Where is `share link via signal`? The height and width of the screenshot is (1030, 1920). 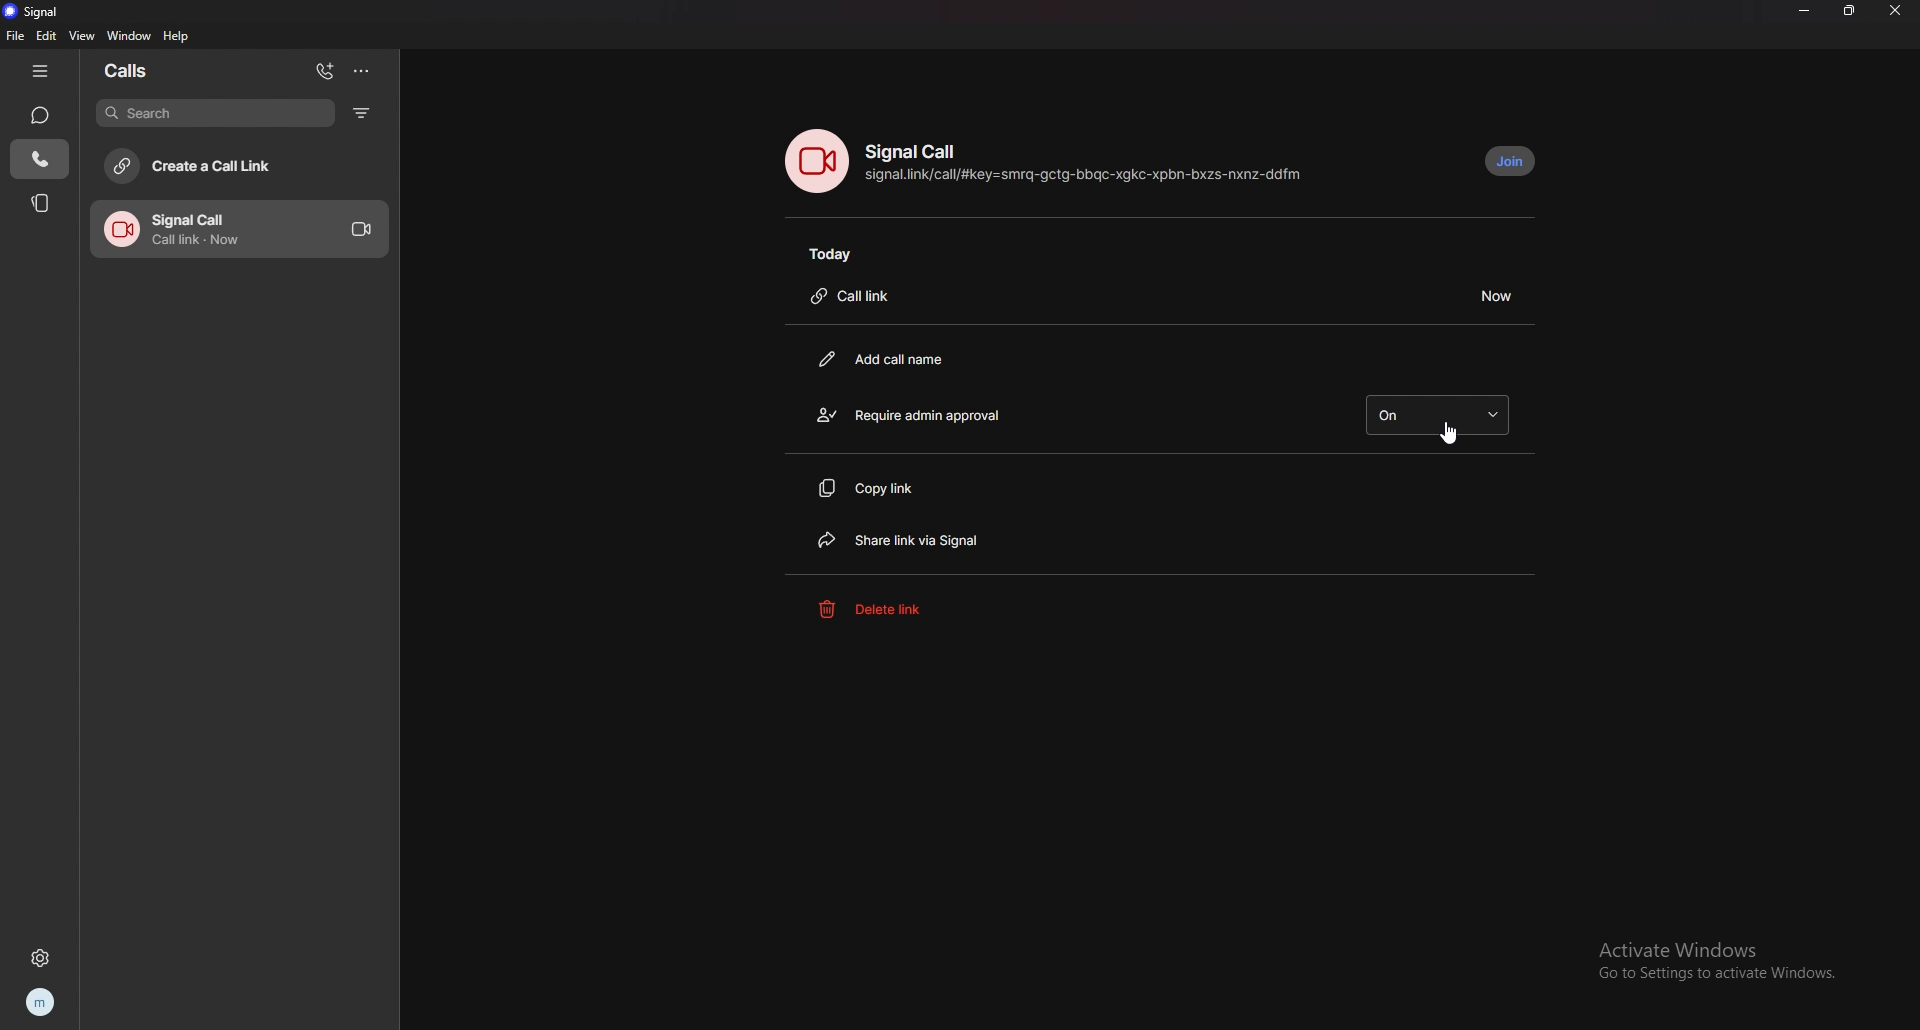
share link via signal is located at coordinates (911, 537).